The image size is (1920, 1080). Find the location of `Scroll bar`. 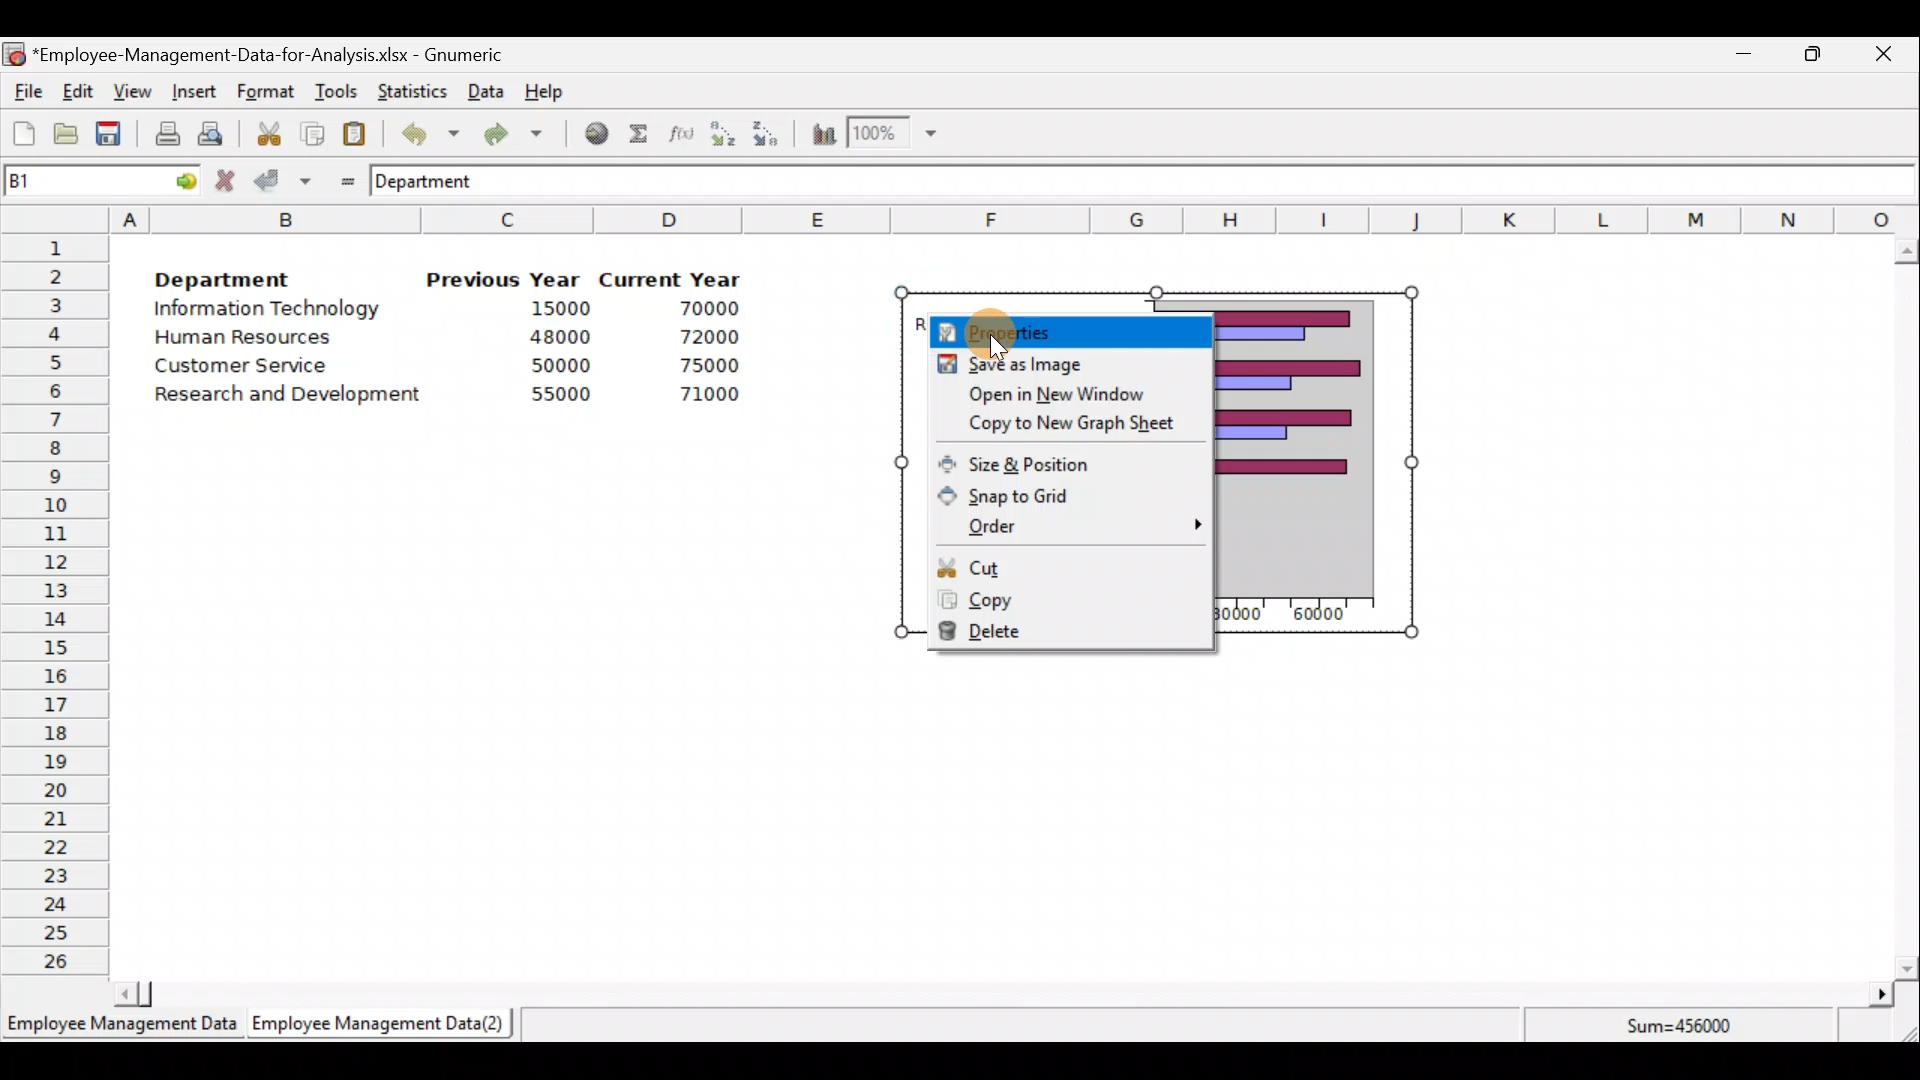

Scroll bar is located at coordinates (1906, 609).